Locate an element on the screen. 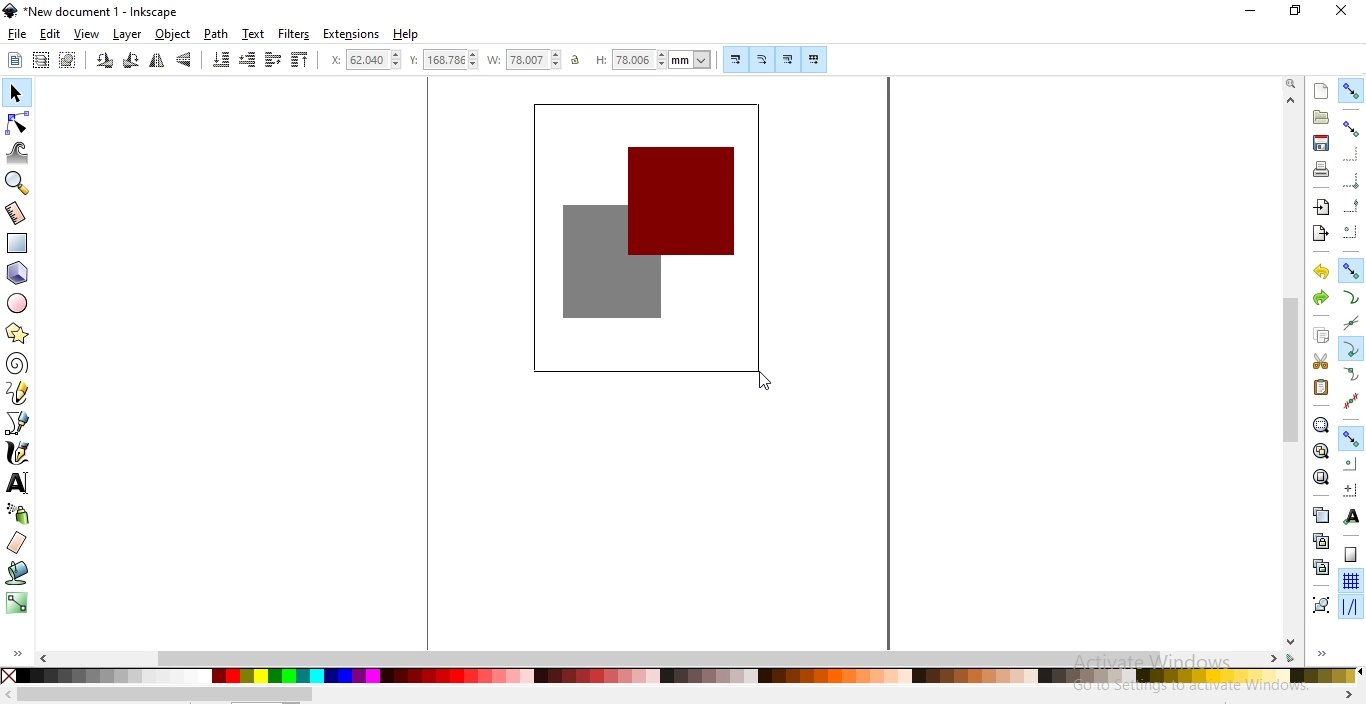 This screenshot has height=704, width=1366. zoom to fit drawing is located at coordinates (1320, 450).